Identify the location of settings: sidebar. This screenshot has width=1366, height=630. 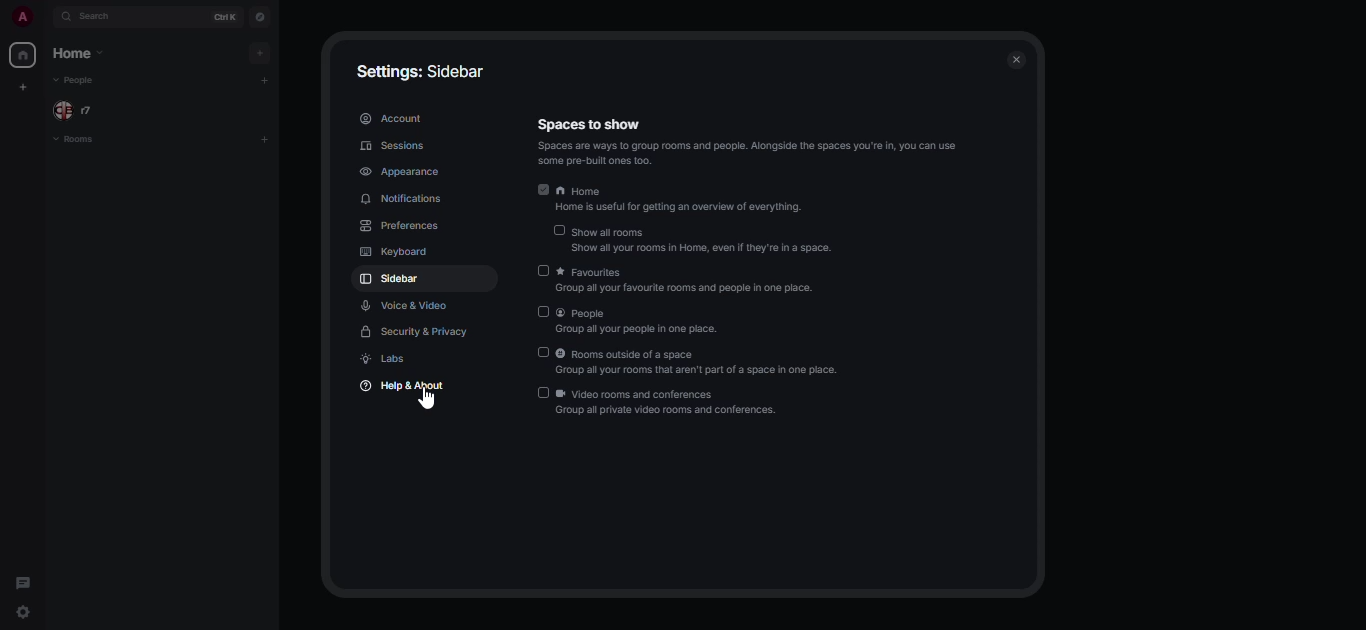
(422, 70).